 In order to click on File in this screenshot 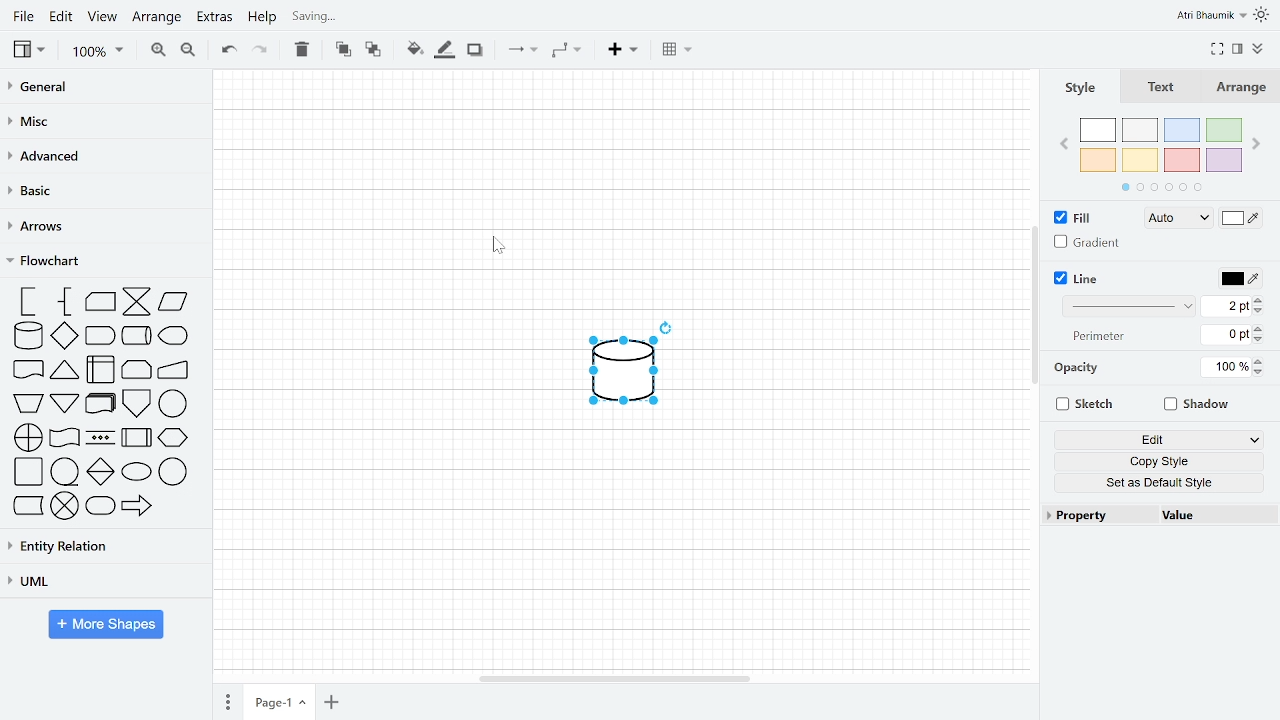, I will do `click(19, 16)`.